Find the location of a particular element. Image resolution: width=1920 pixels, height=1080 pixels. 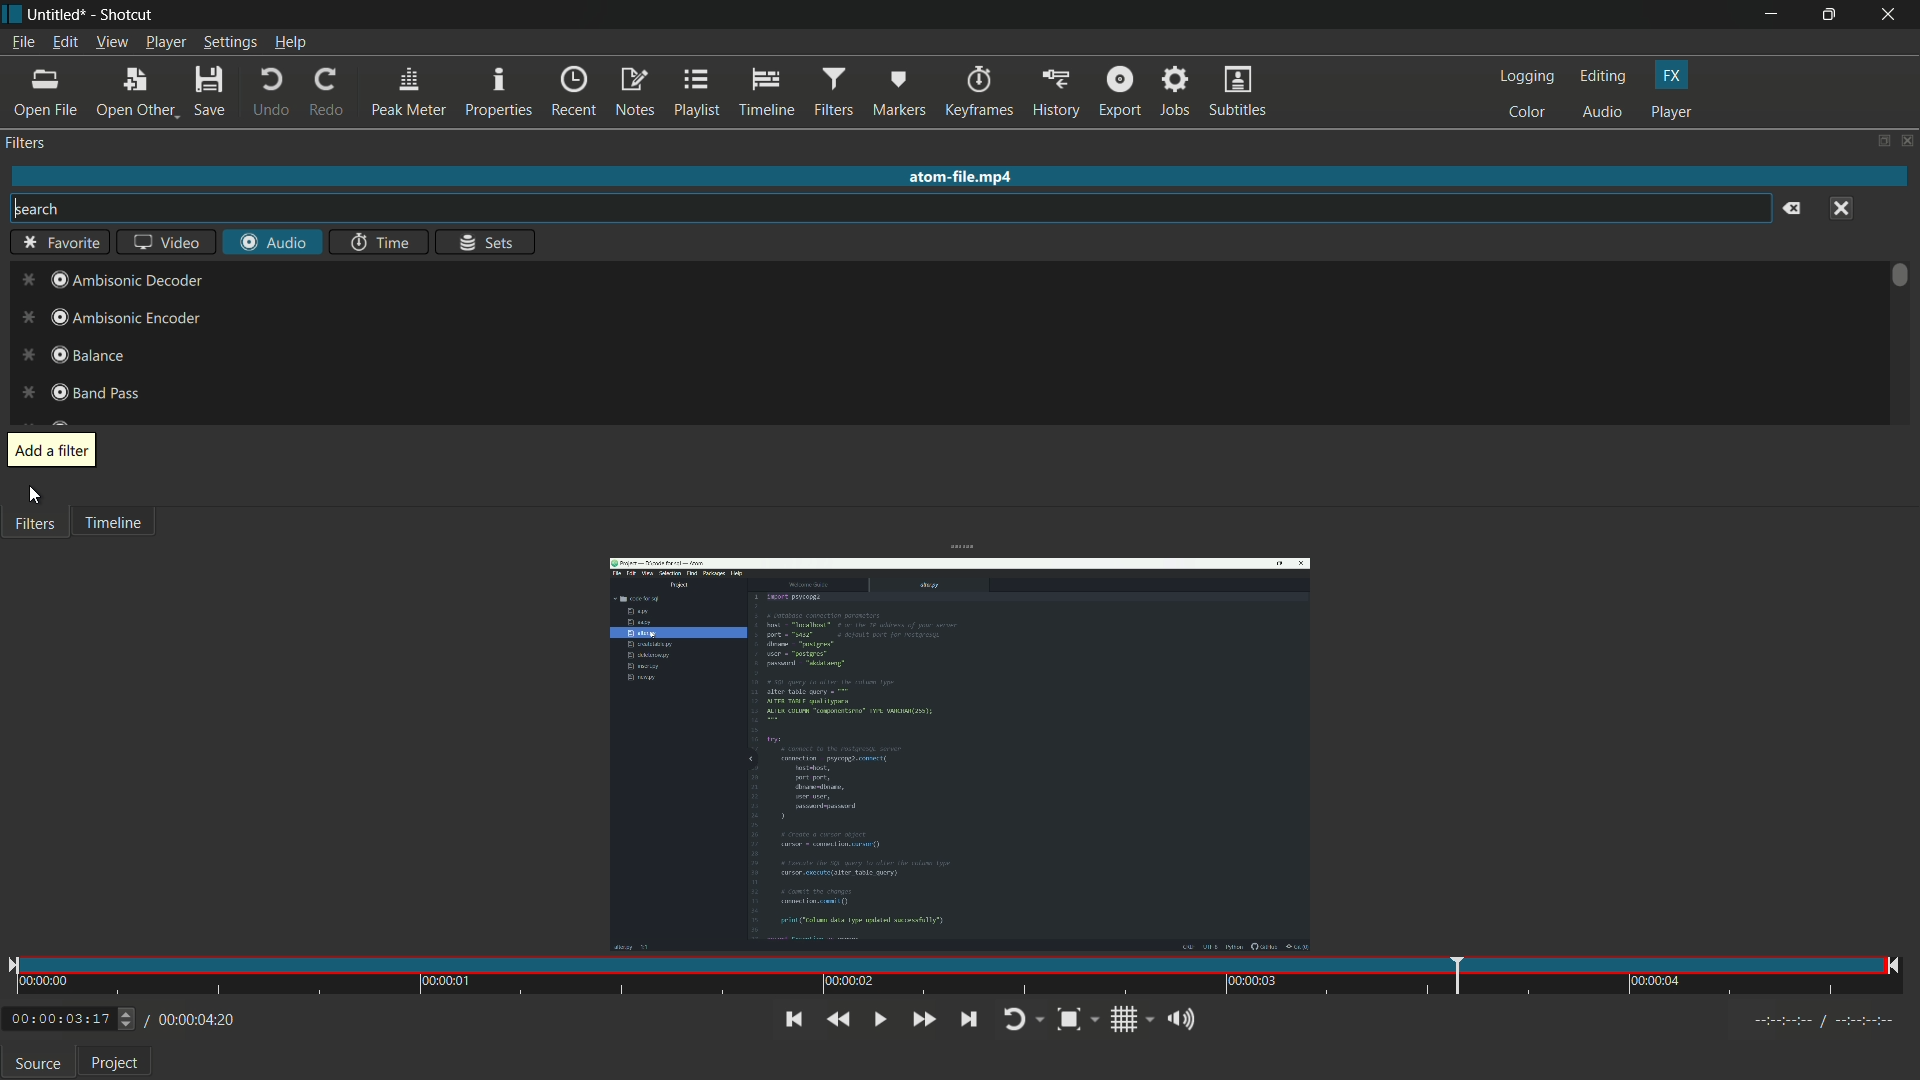

 / 00:00:04:20 (total time) is located at coordinates (192, 1017).